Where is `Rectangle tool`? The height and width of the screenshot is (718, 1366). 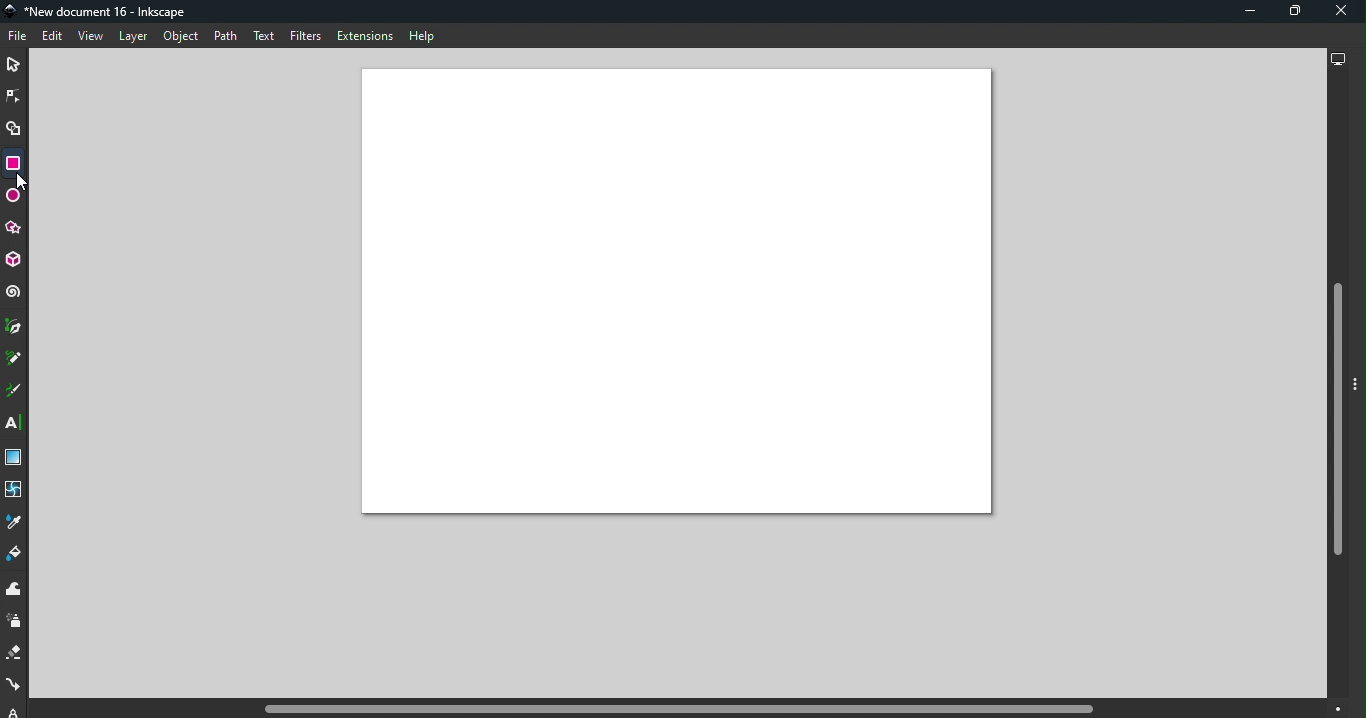
Rectangle tool is located at coordinates (12, 163).